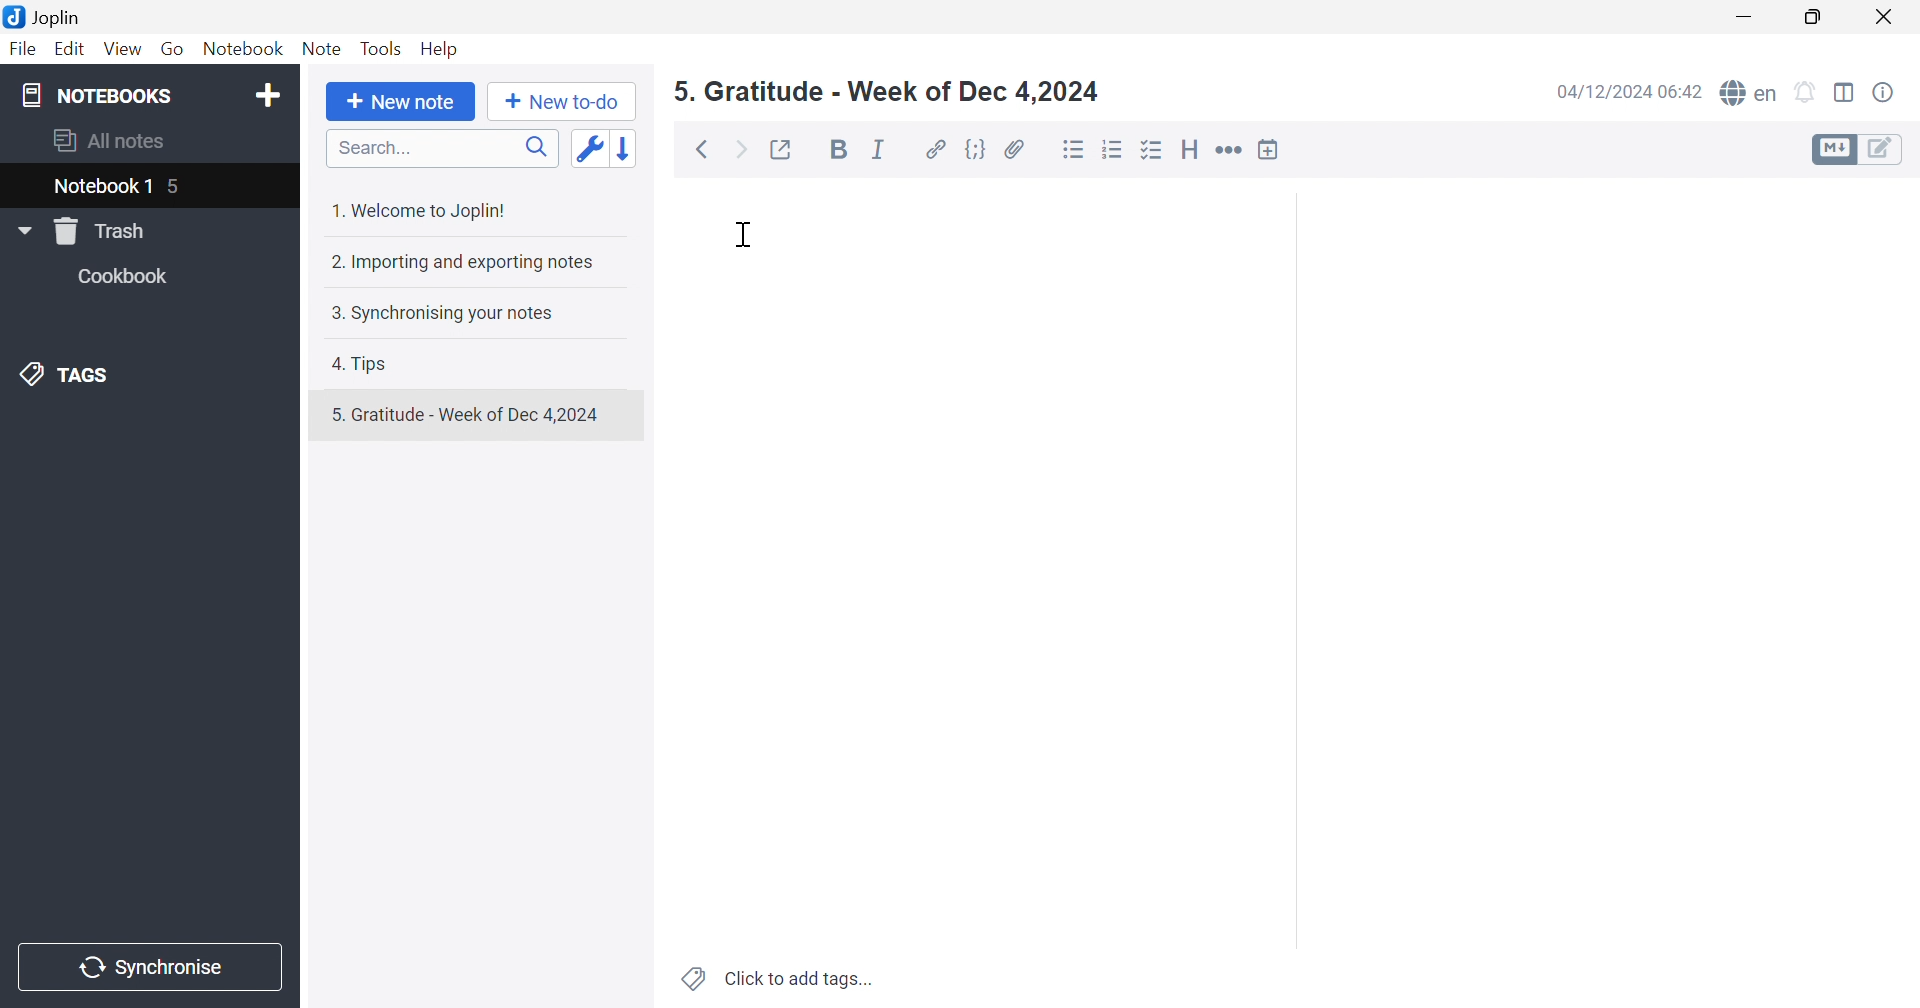 The height and width of the screenshot is (1008, 1920). I want to click on Notebook, so click(241, 48).